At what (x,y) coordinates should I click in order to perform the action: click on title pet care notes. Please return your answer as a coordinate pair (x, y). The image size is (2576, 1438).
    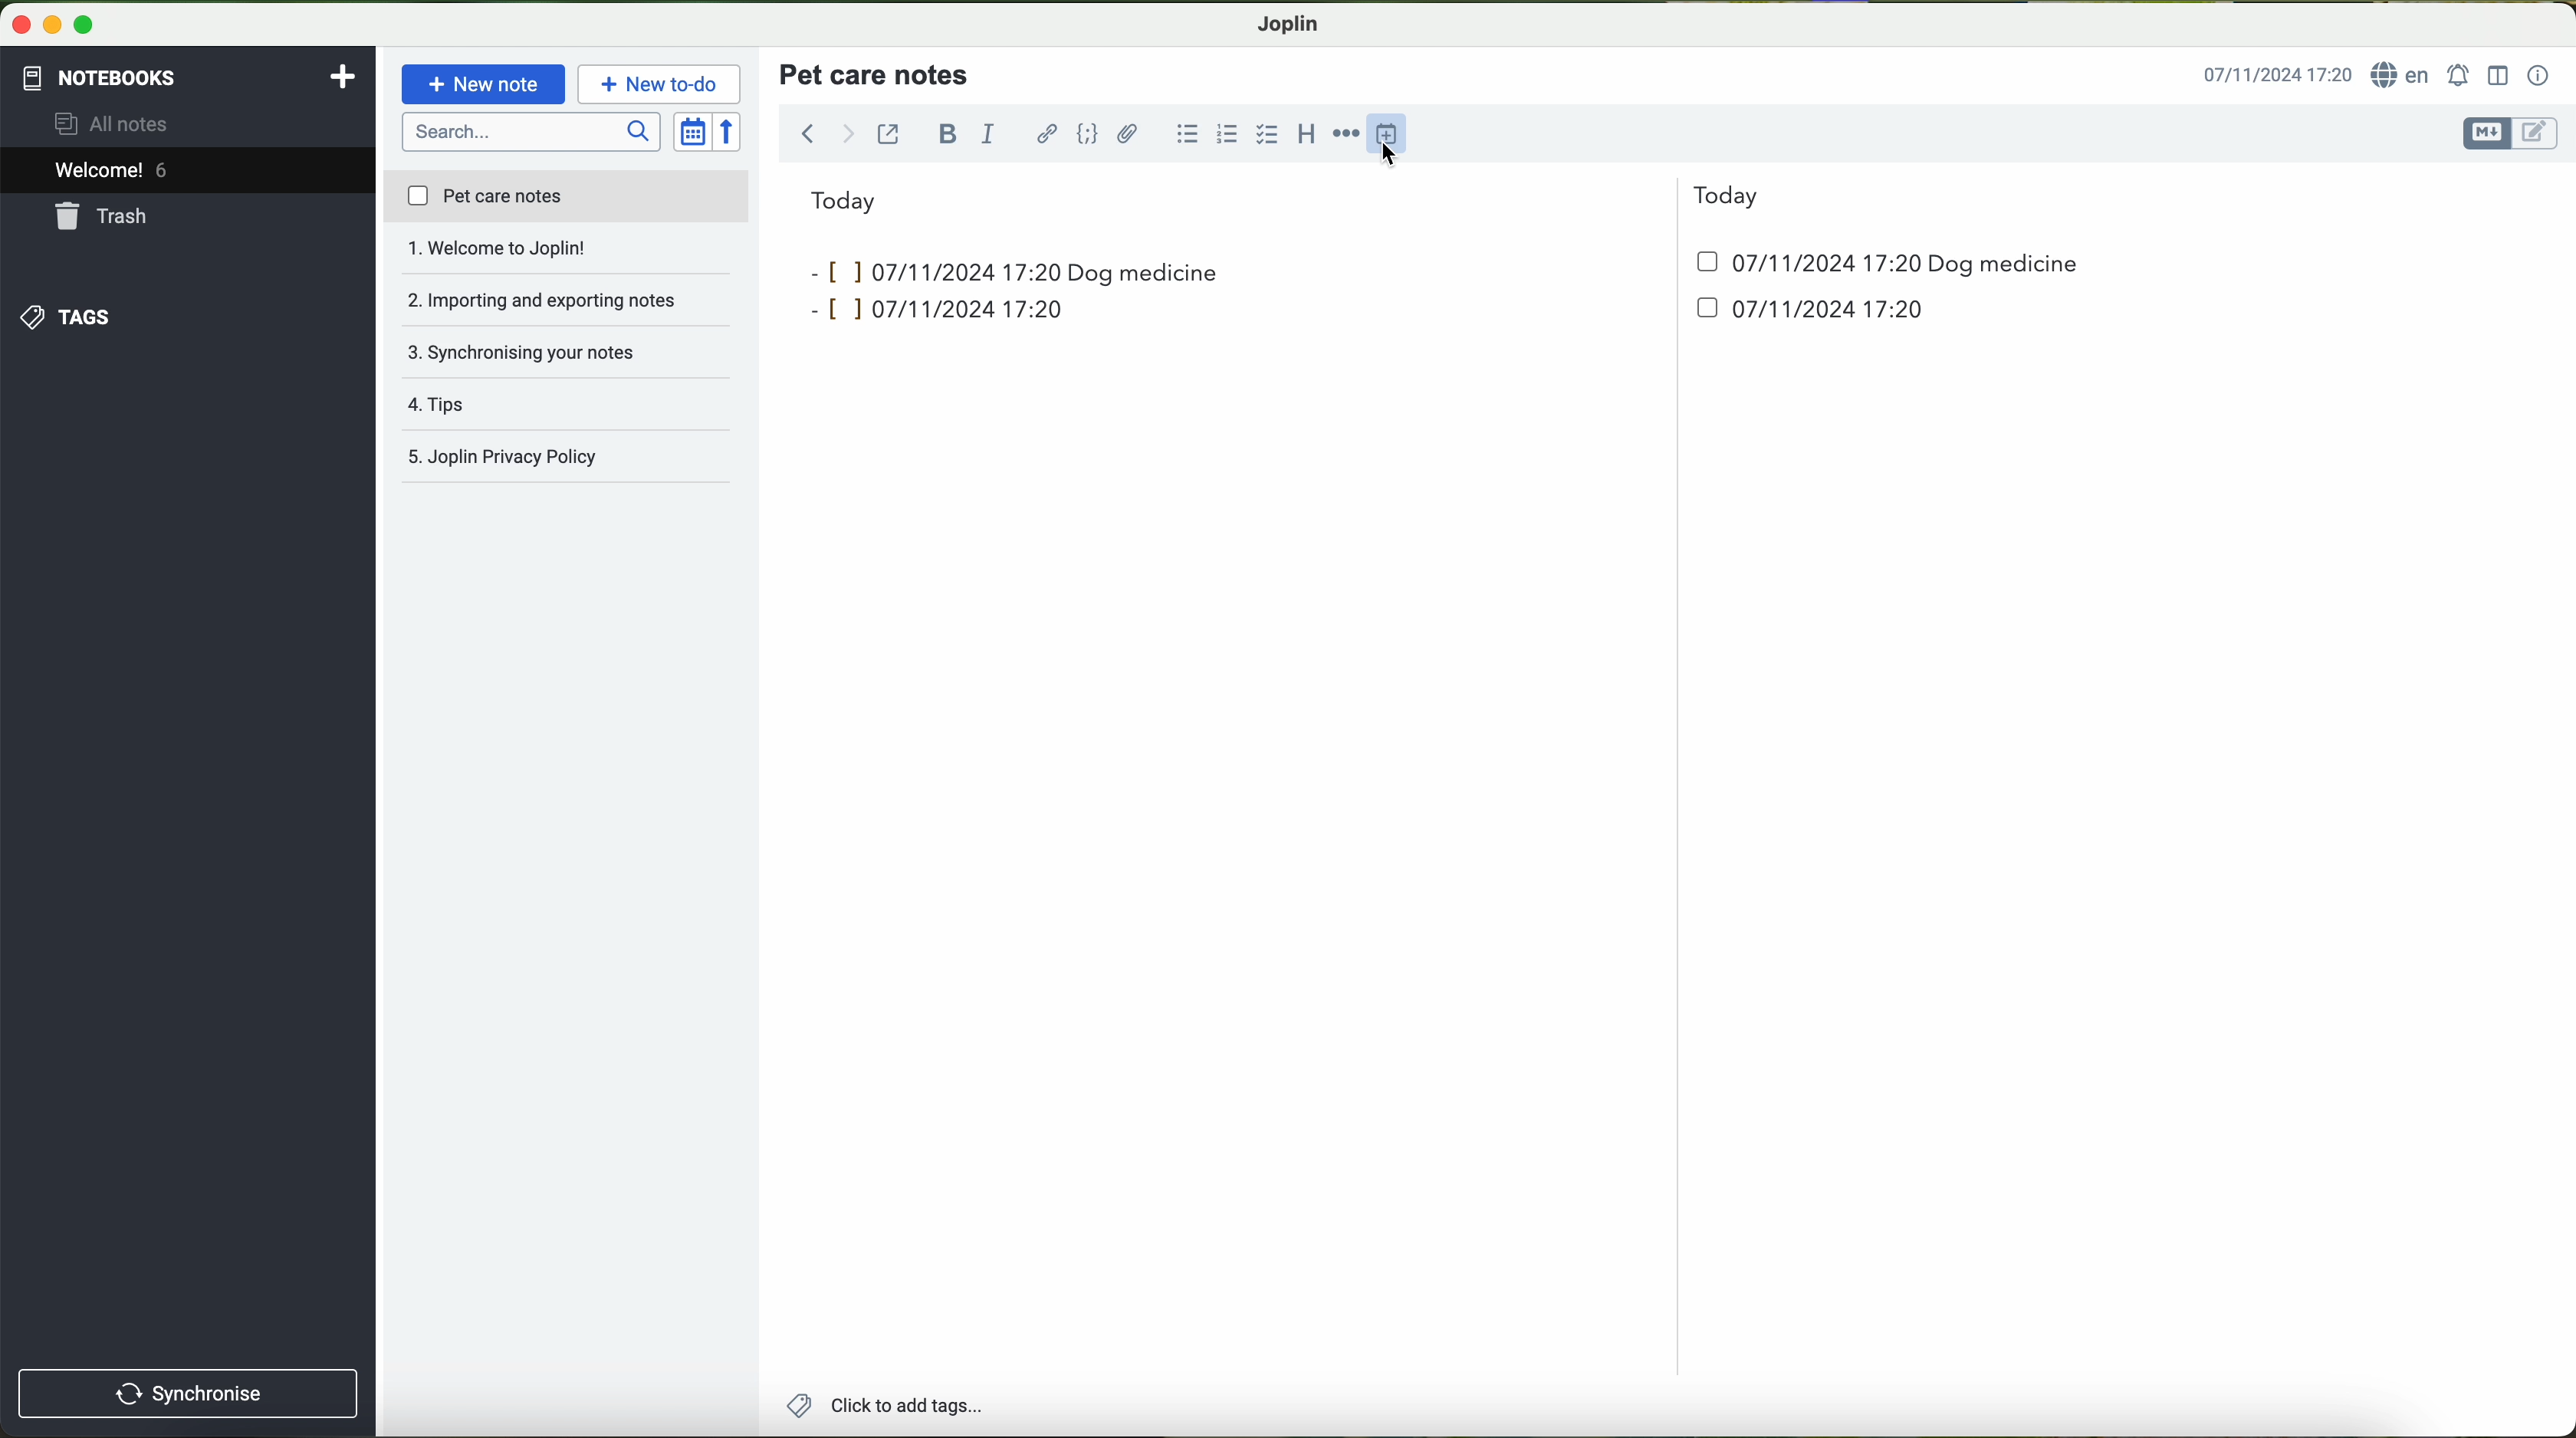
    Looking at the image, I should click on (877, 73).